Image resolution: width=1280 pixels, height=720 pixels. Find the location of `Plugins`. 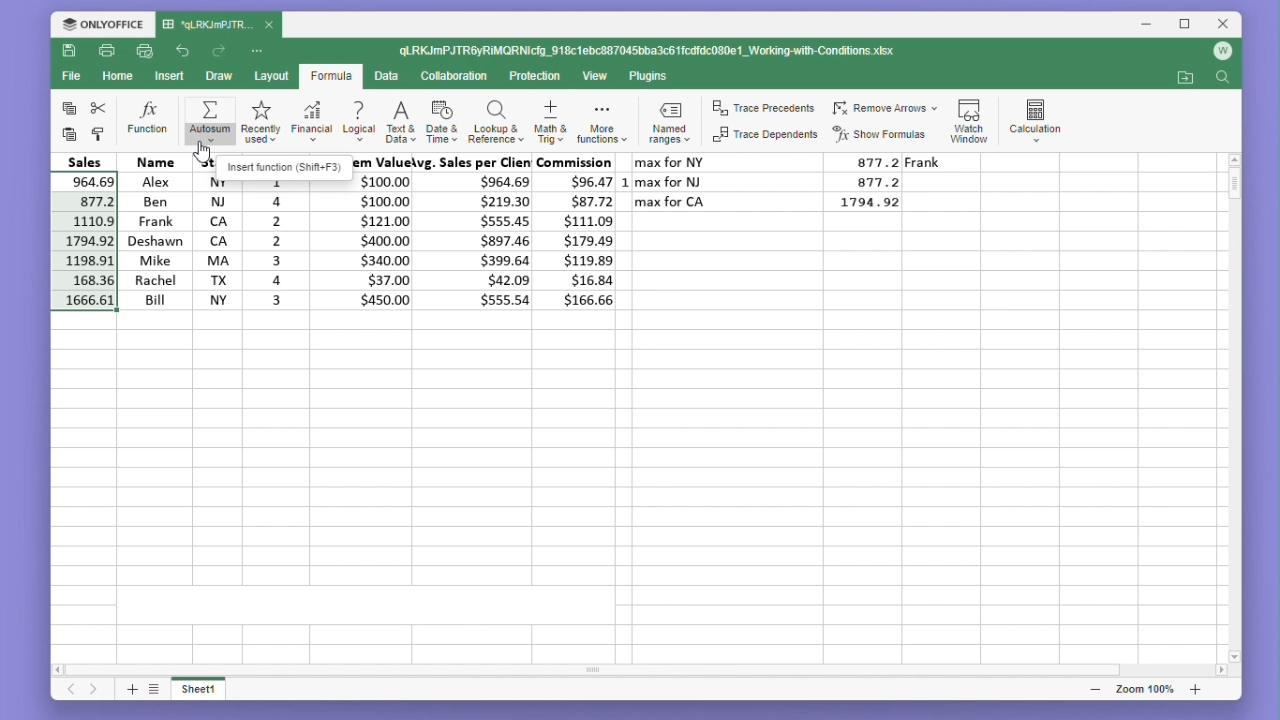

Plugins is located at coordinates (650, 77).